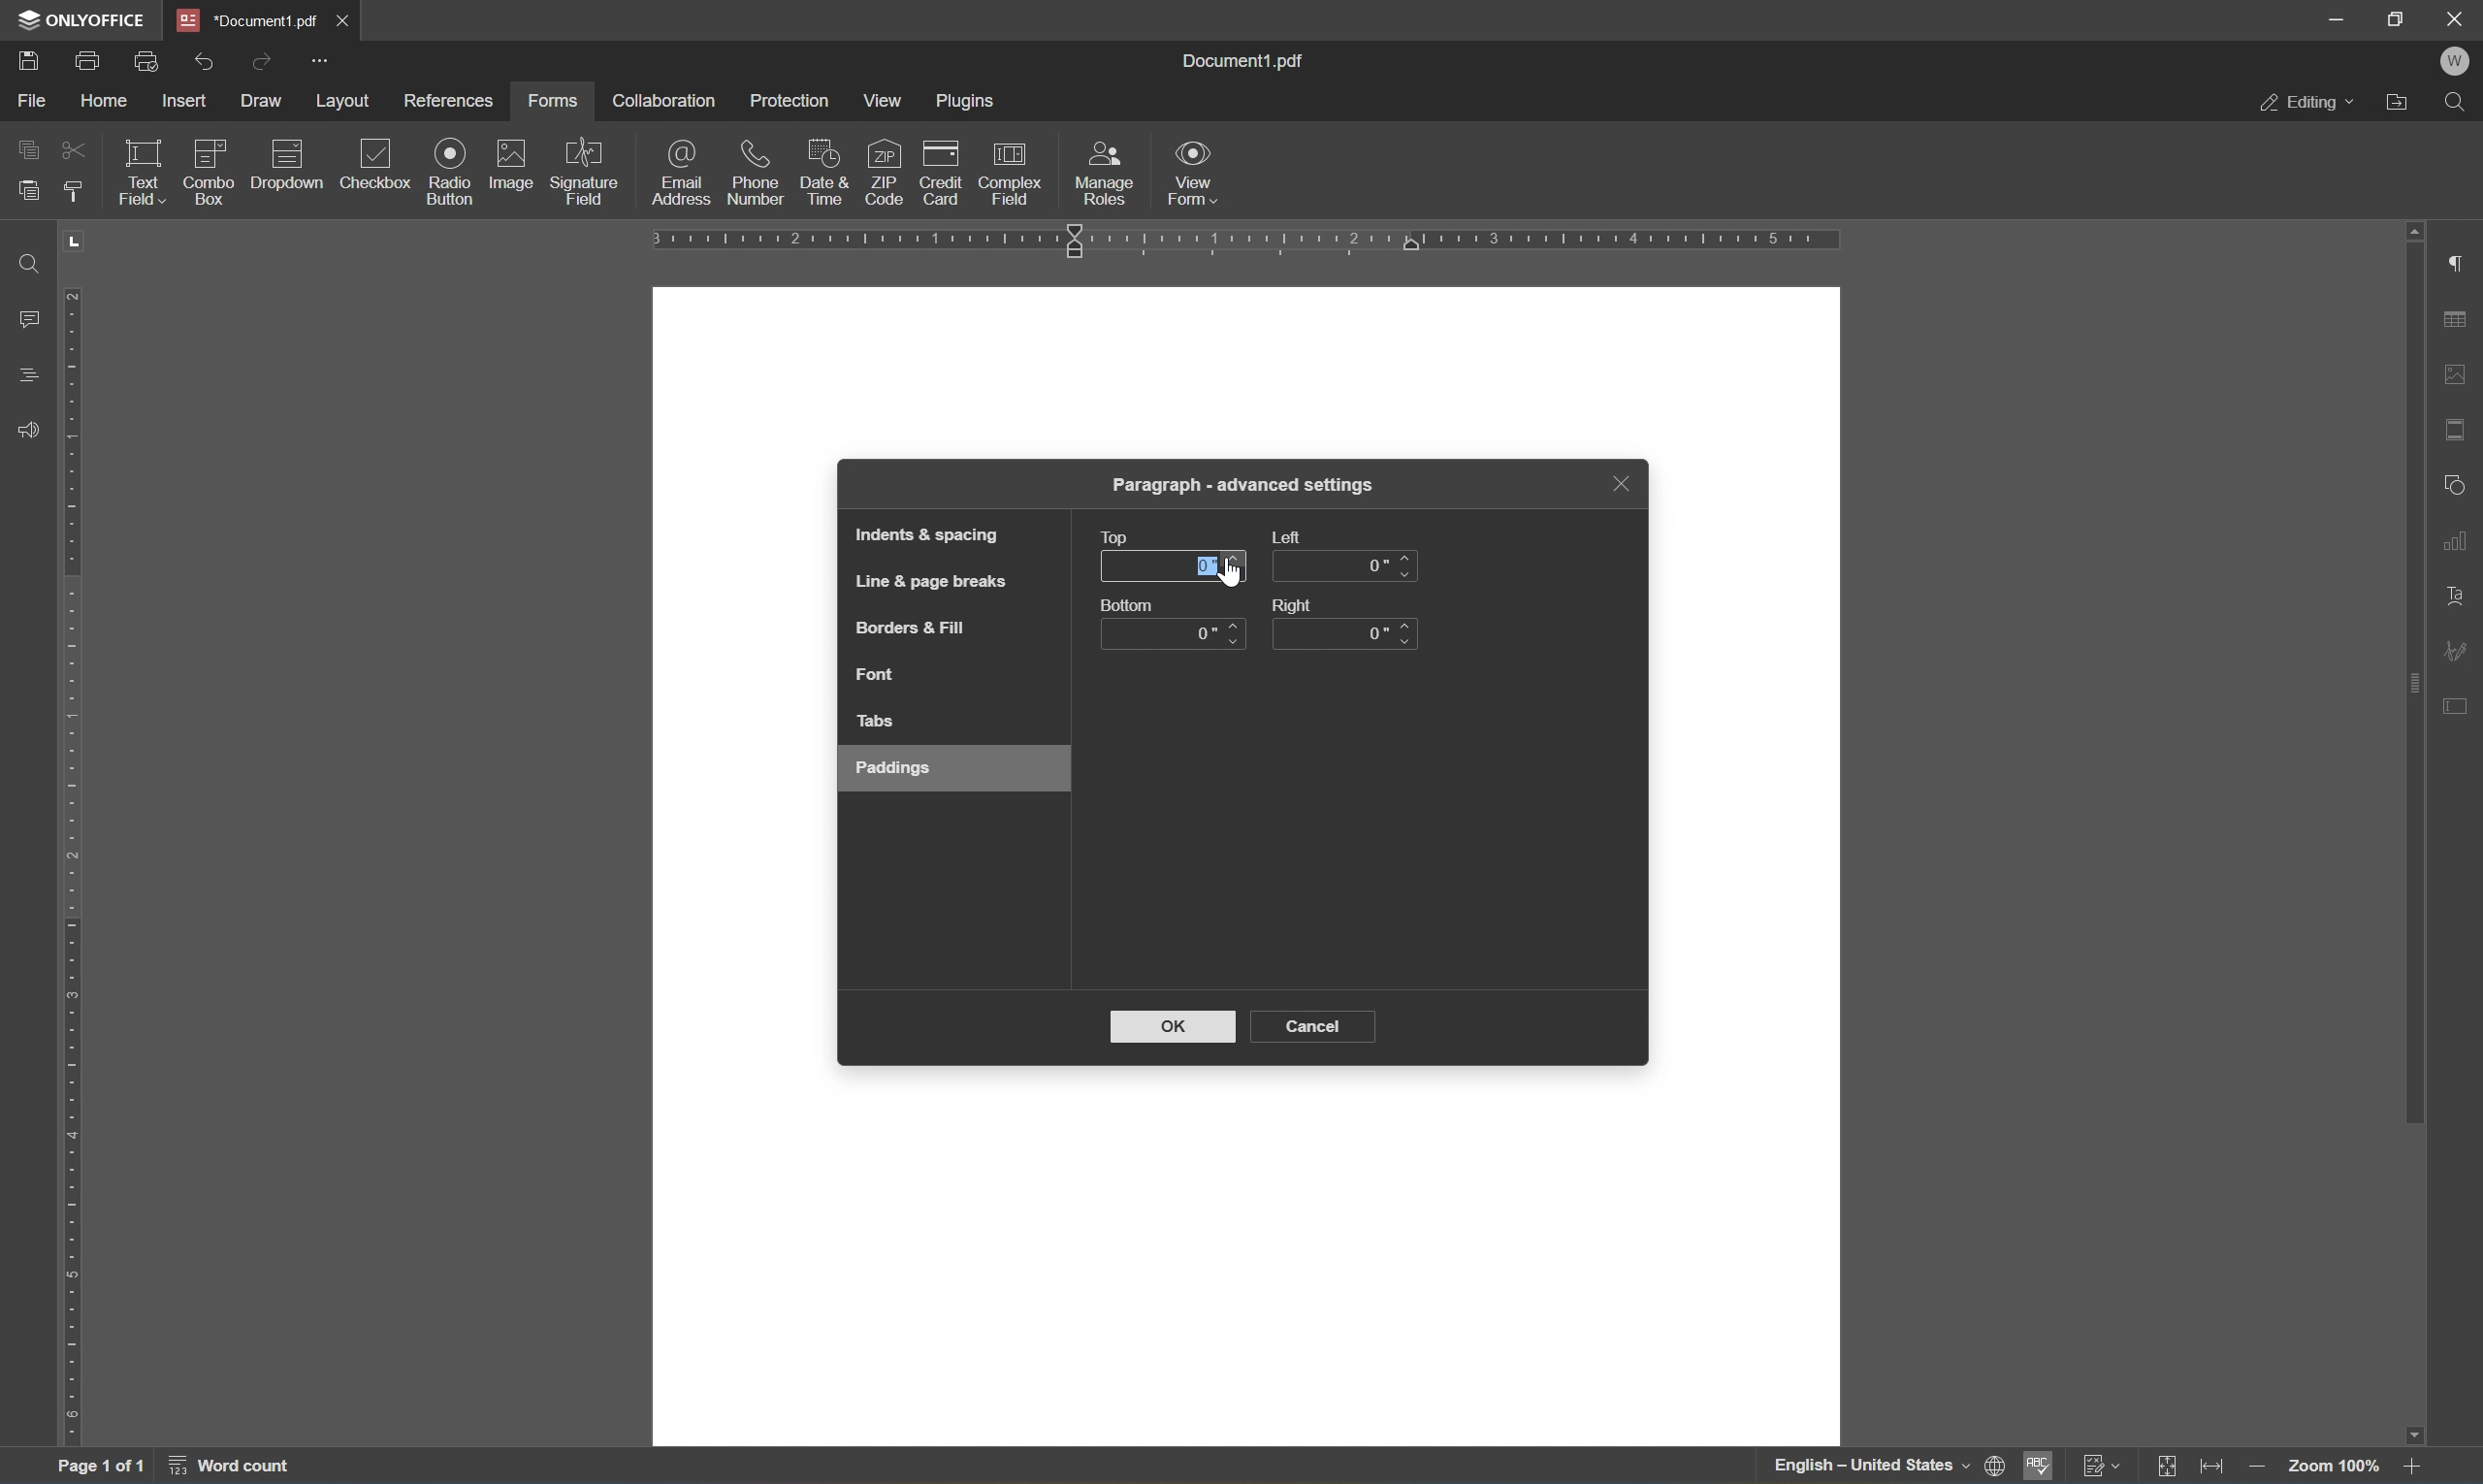  I want to click on zoom 100%, so click(2334, 1470).